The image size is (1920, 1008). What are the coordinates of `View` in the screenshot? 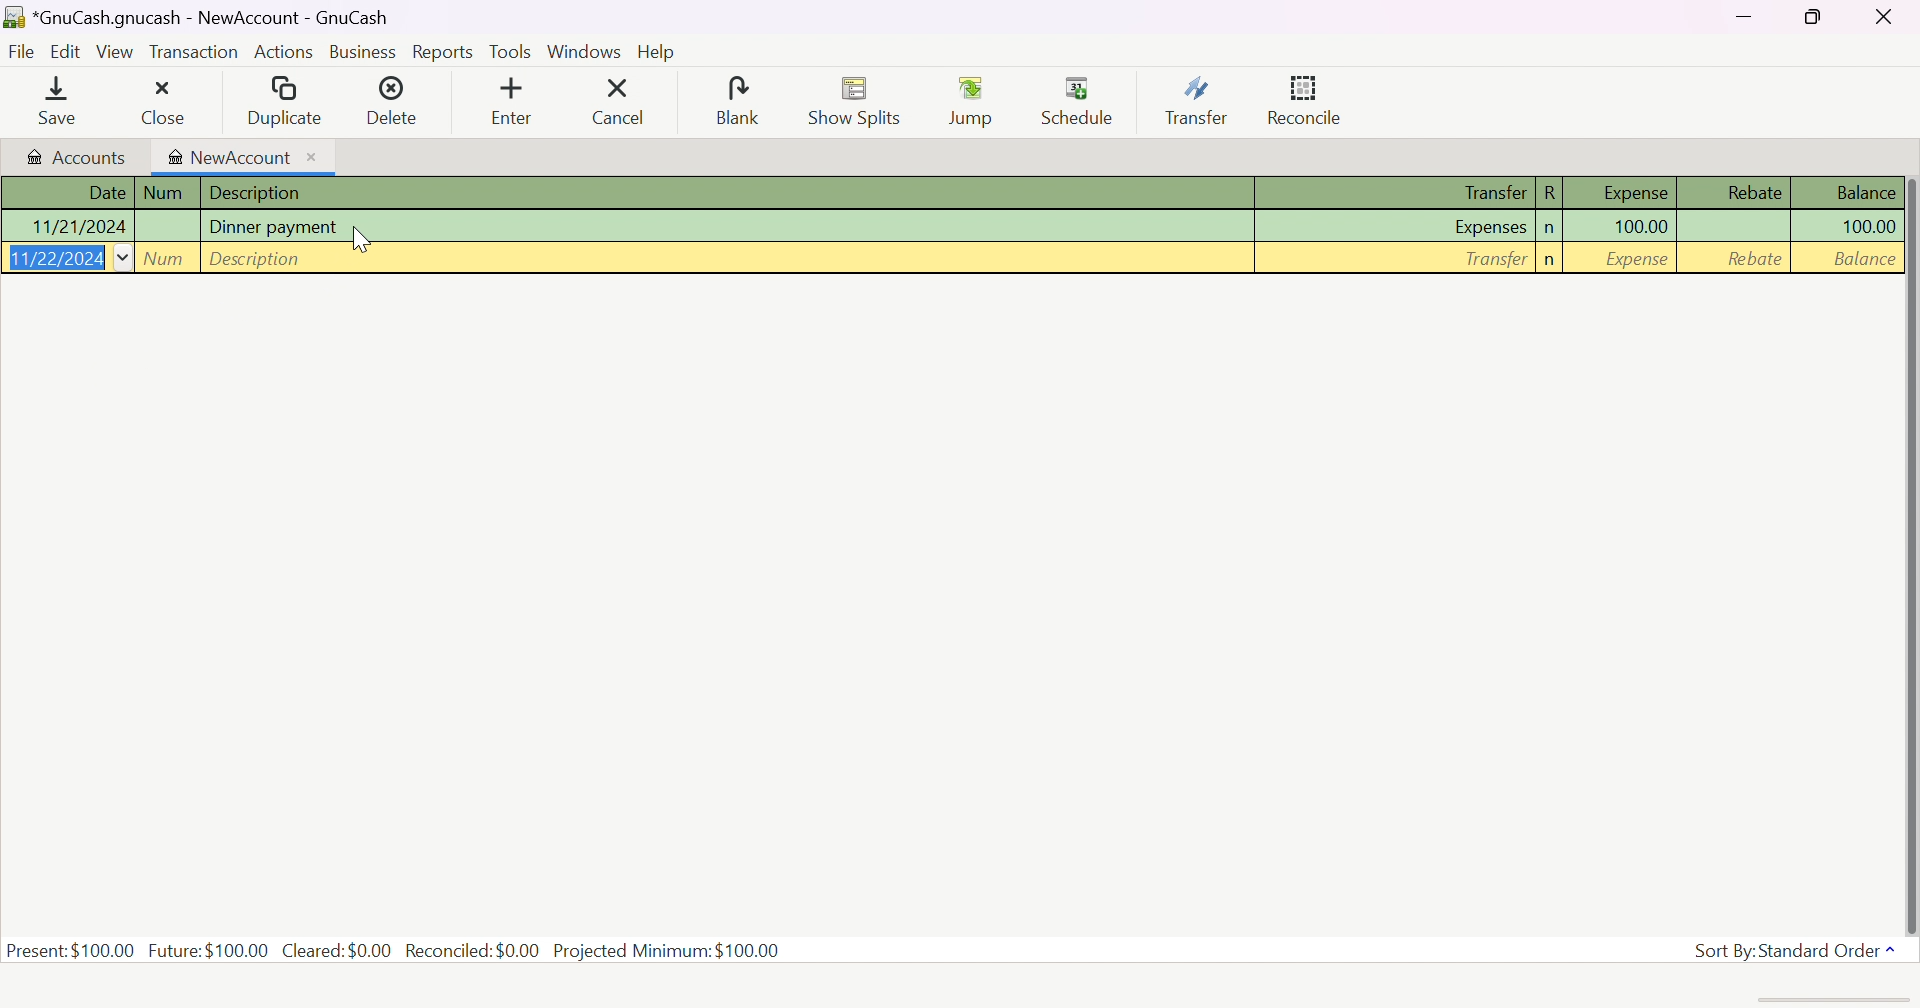 It's located at (115, 52).